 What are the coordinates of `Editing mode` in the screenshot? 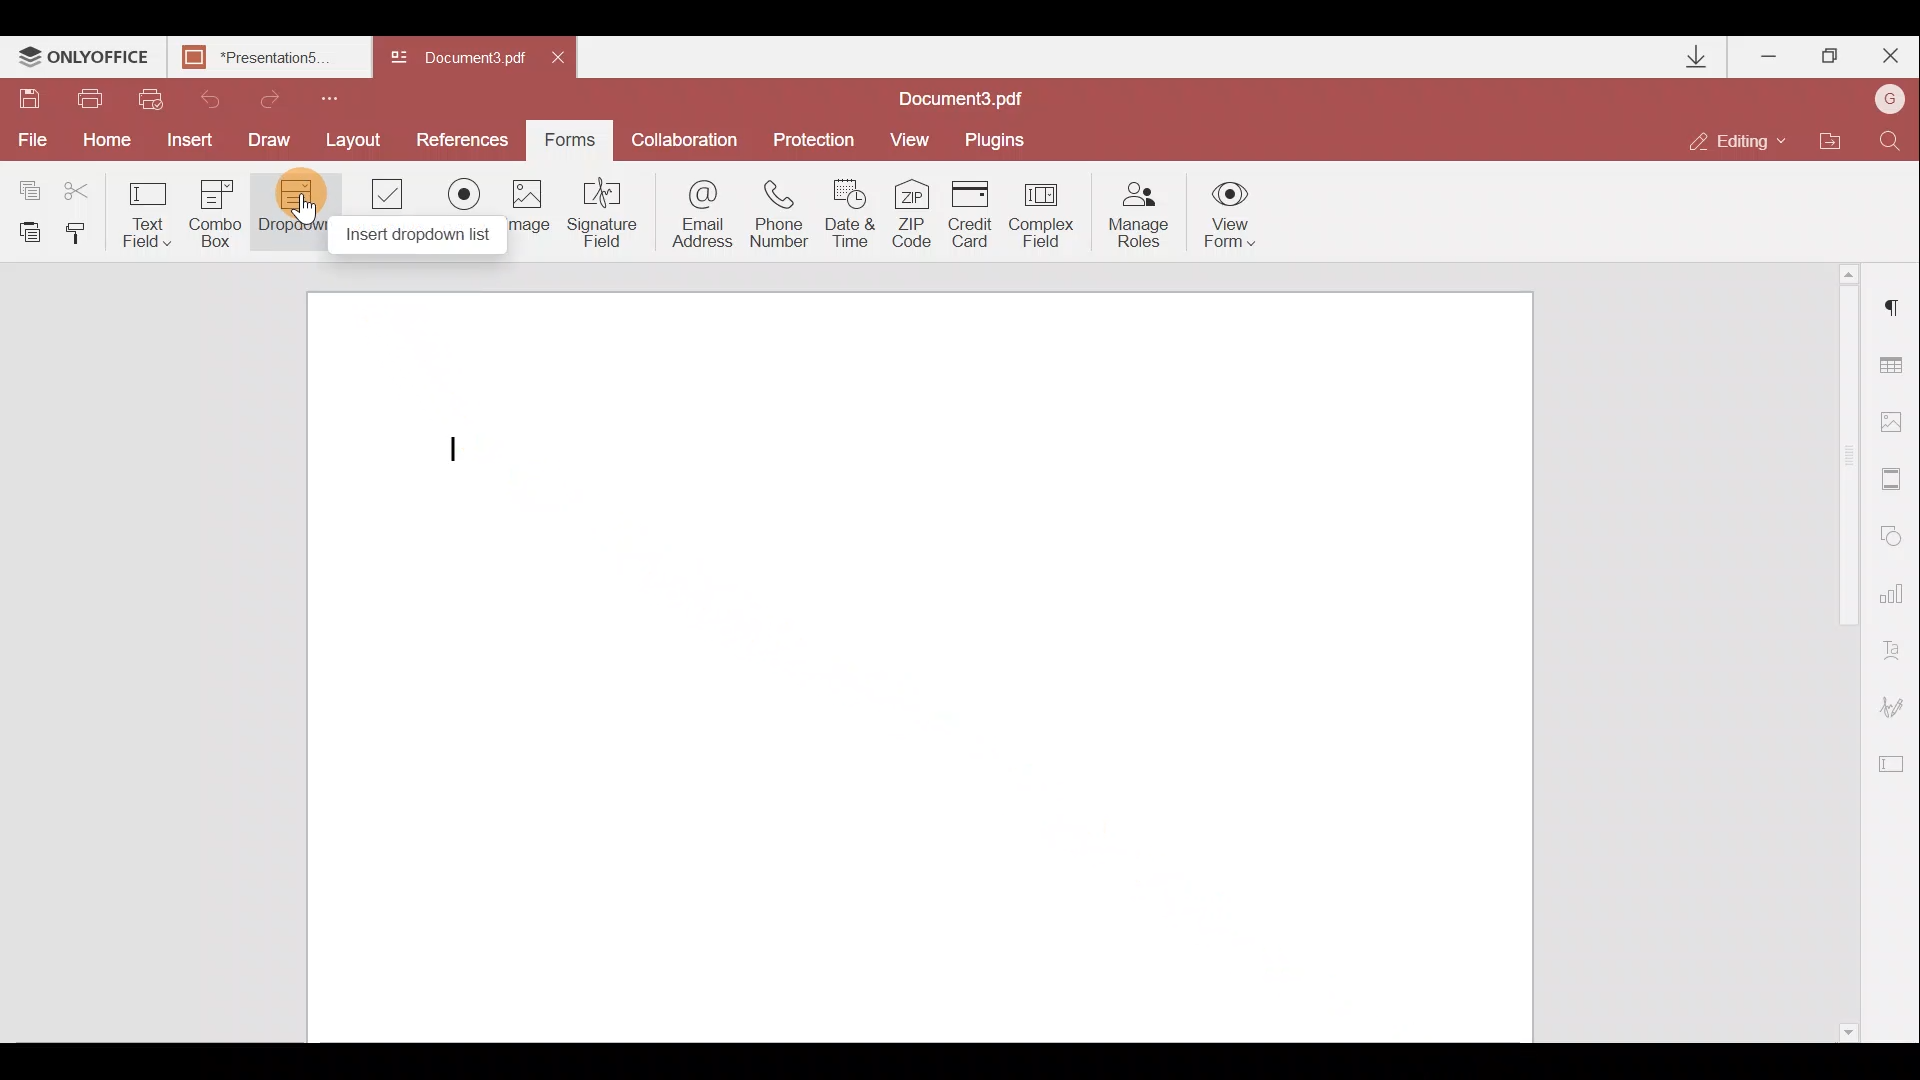 It's located at (1738, 140).